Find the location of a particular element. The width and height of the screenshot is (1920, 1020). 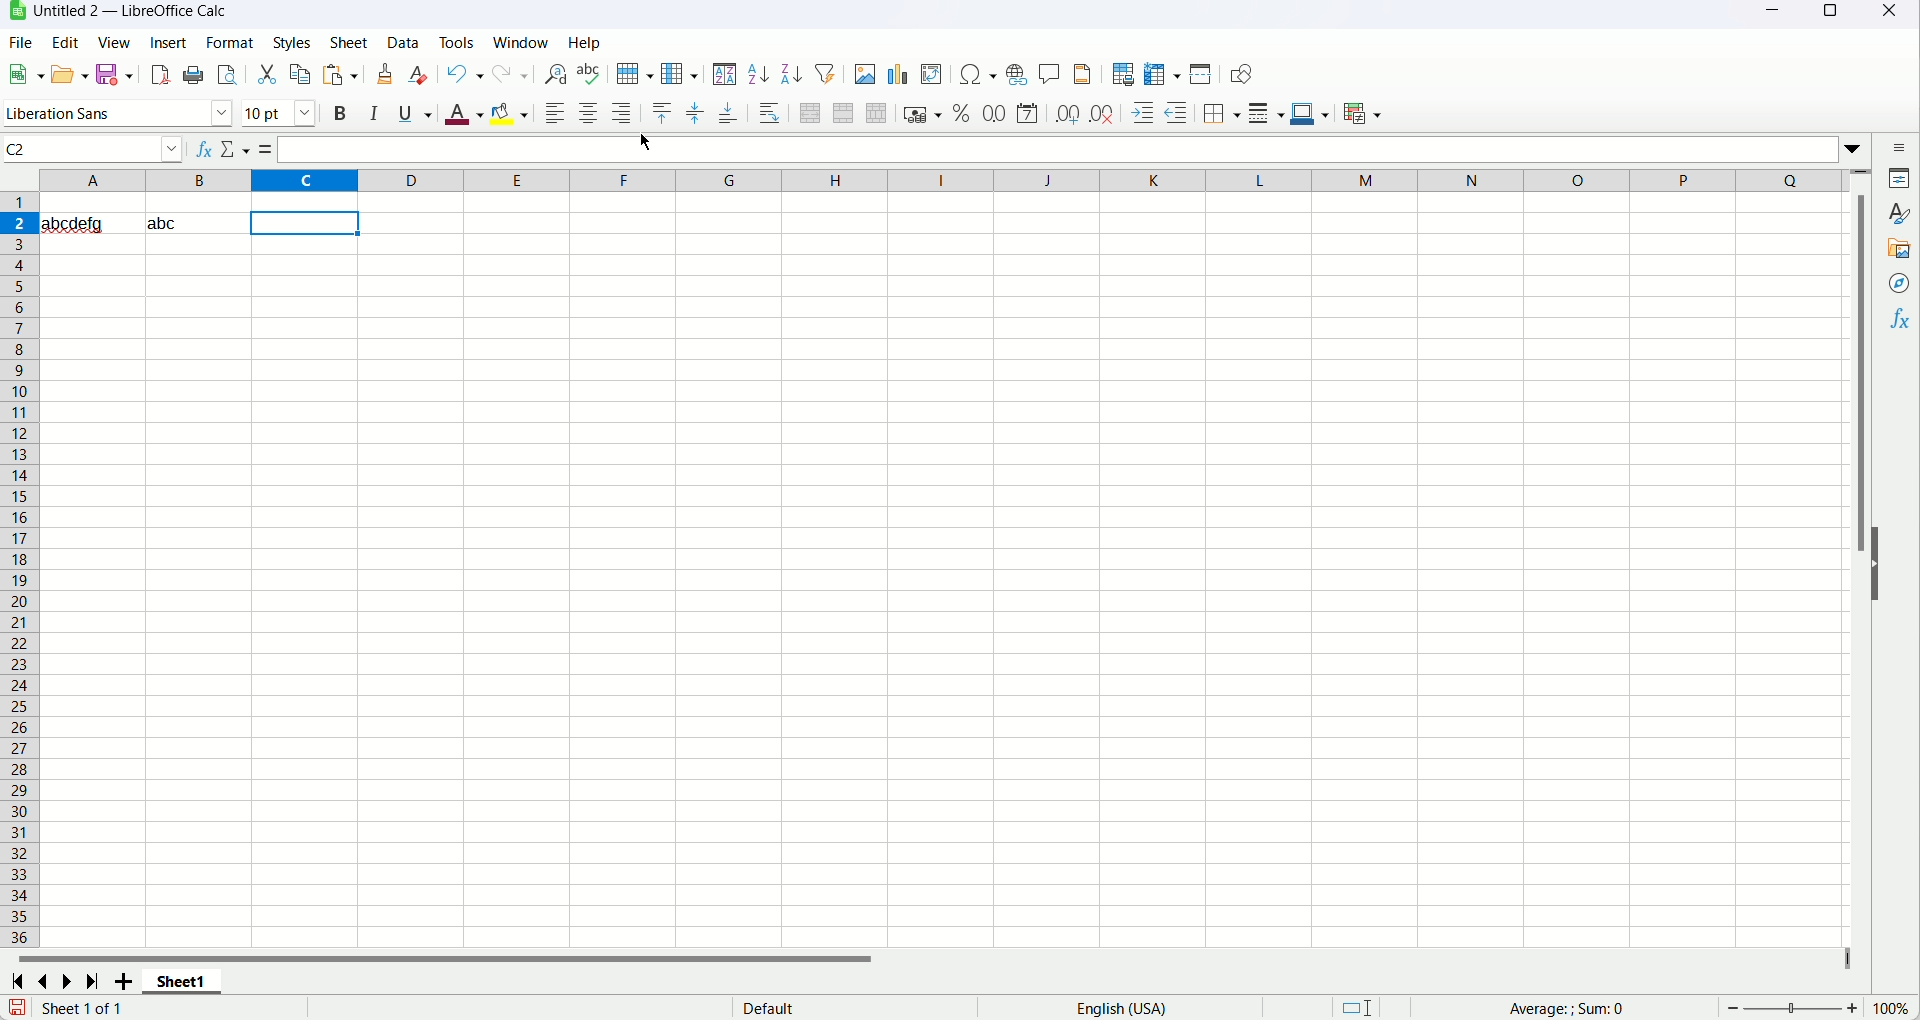

insert chart is located at coordinates (897, 75).